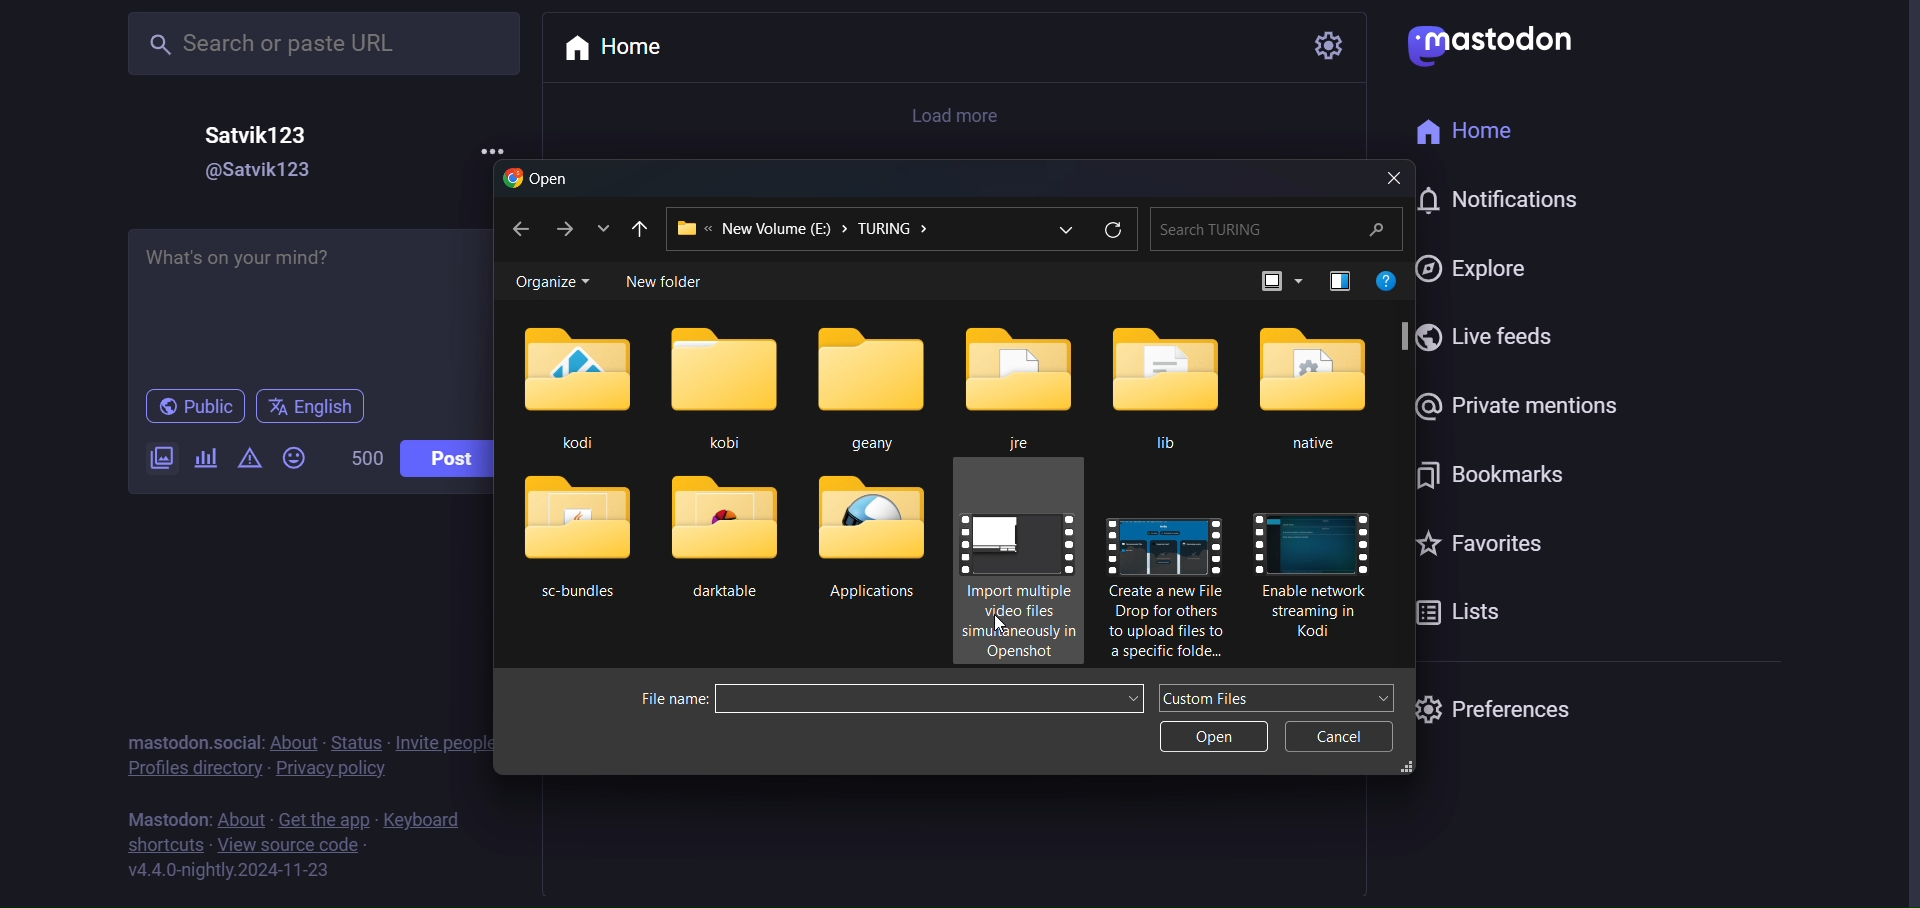 Image resolution: width=1920 pixels, height=908 pixels. I want to click on What's on your mind?, so click(302, 298).